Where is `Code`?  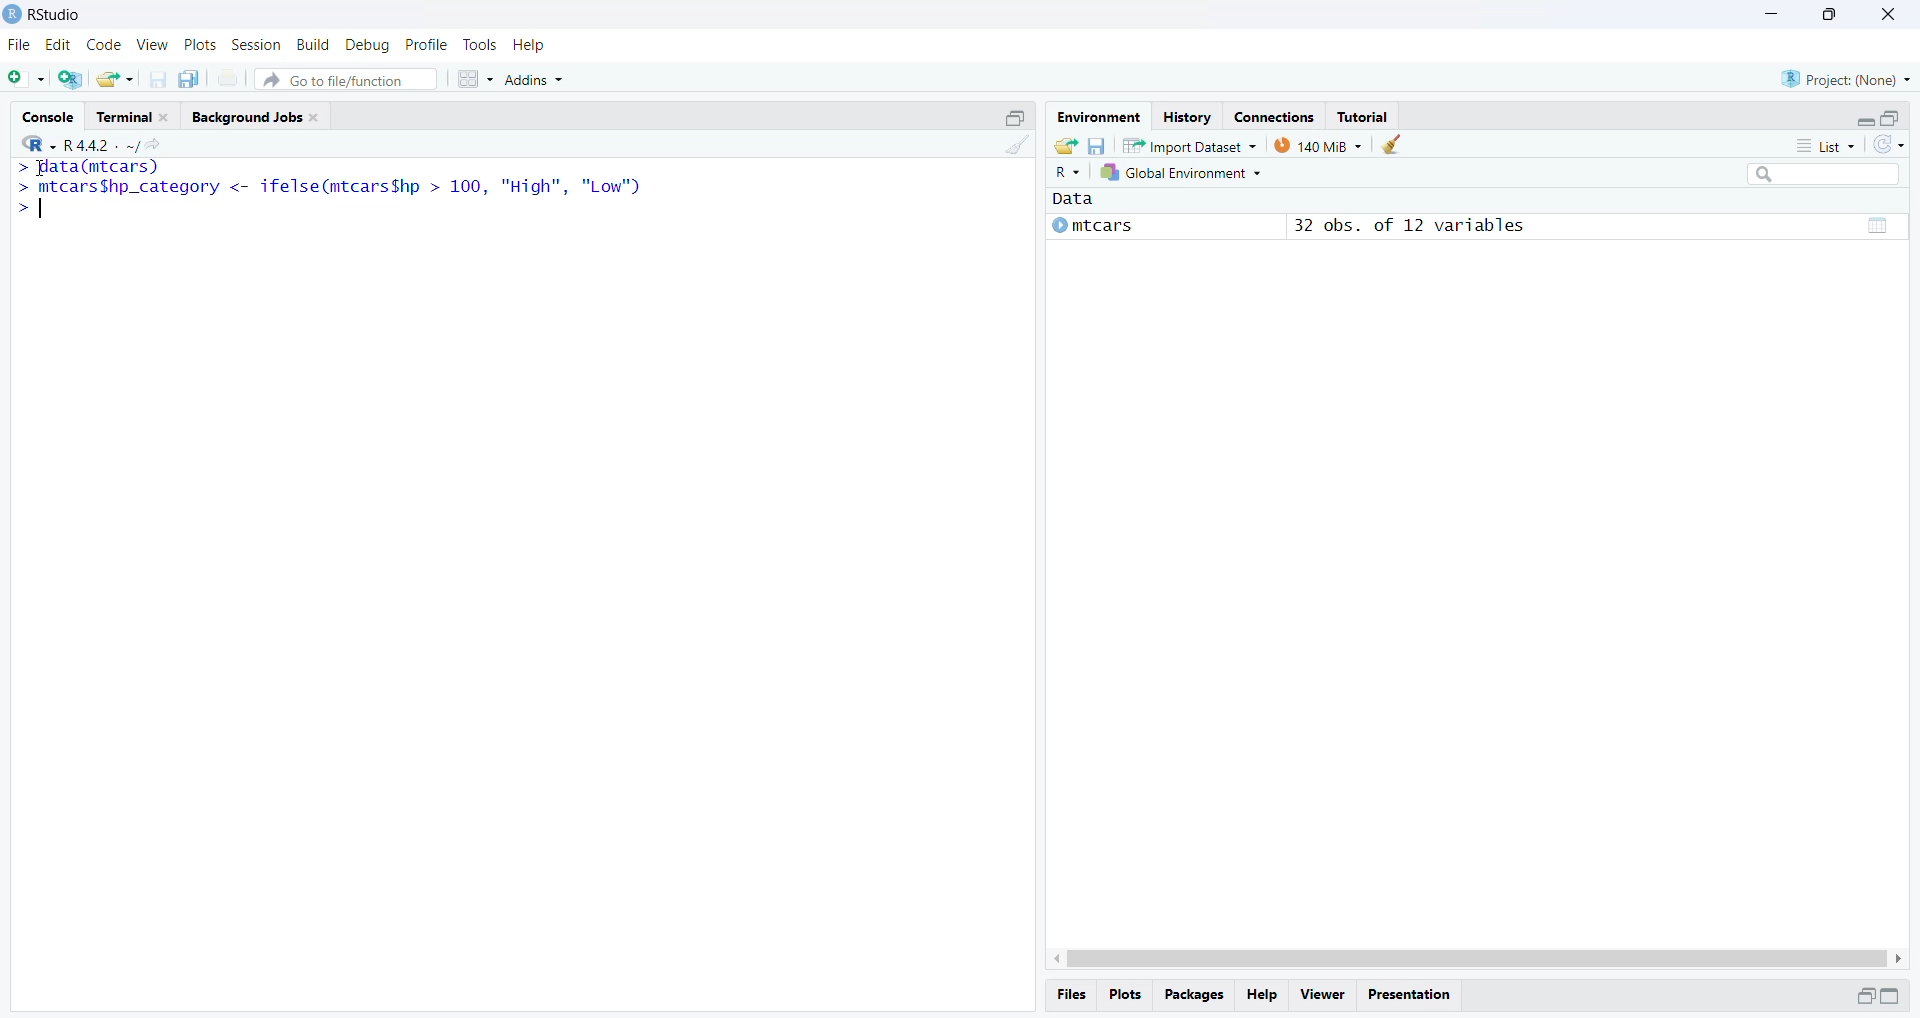
Code is located at coordinates (103, 45).